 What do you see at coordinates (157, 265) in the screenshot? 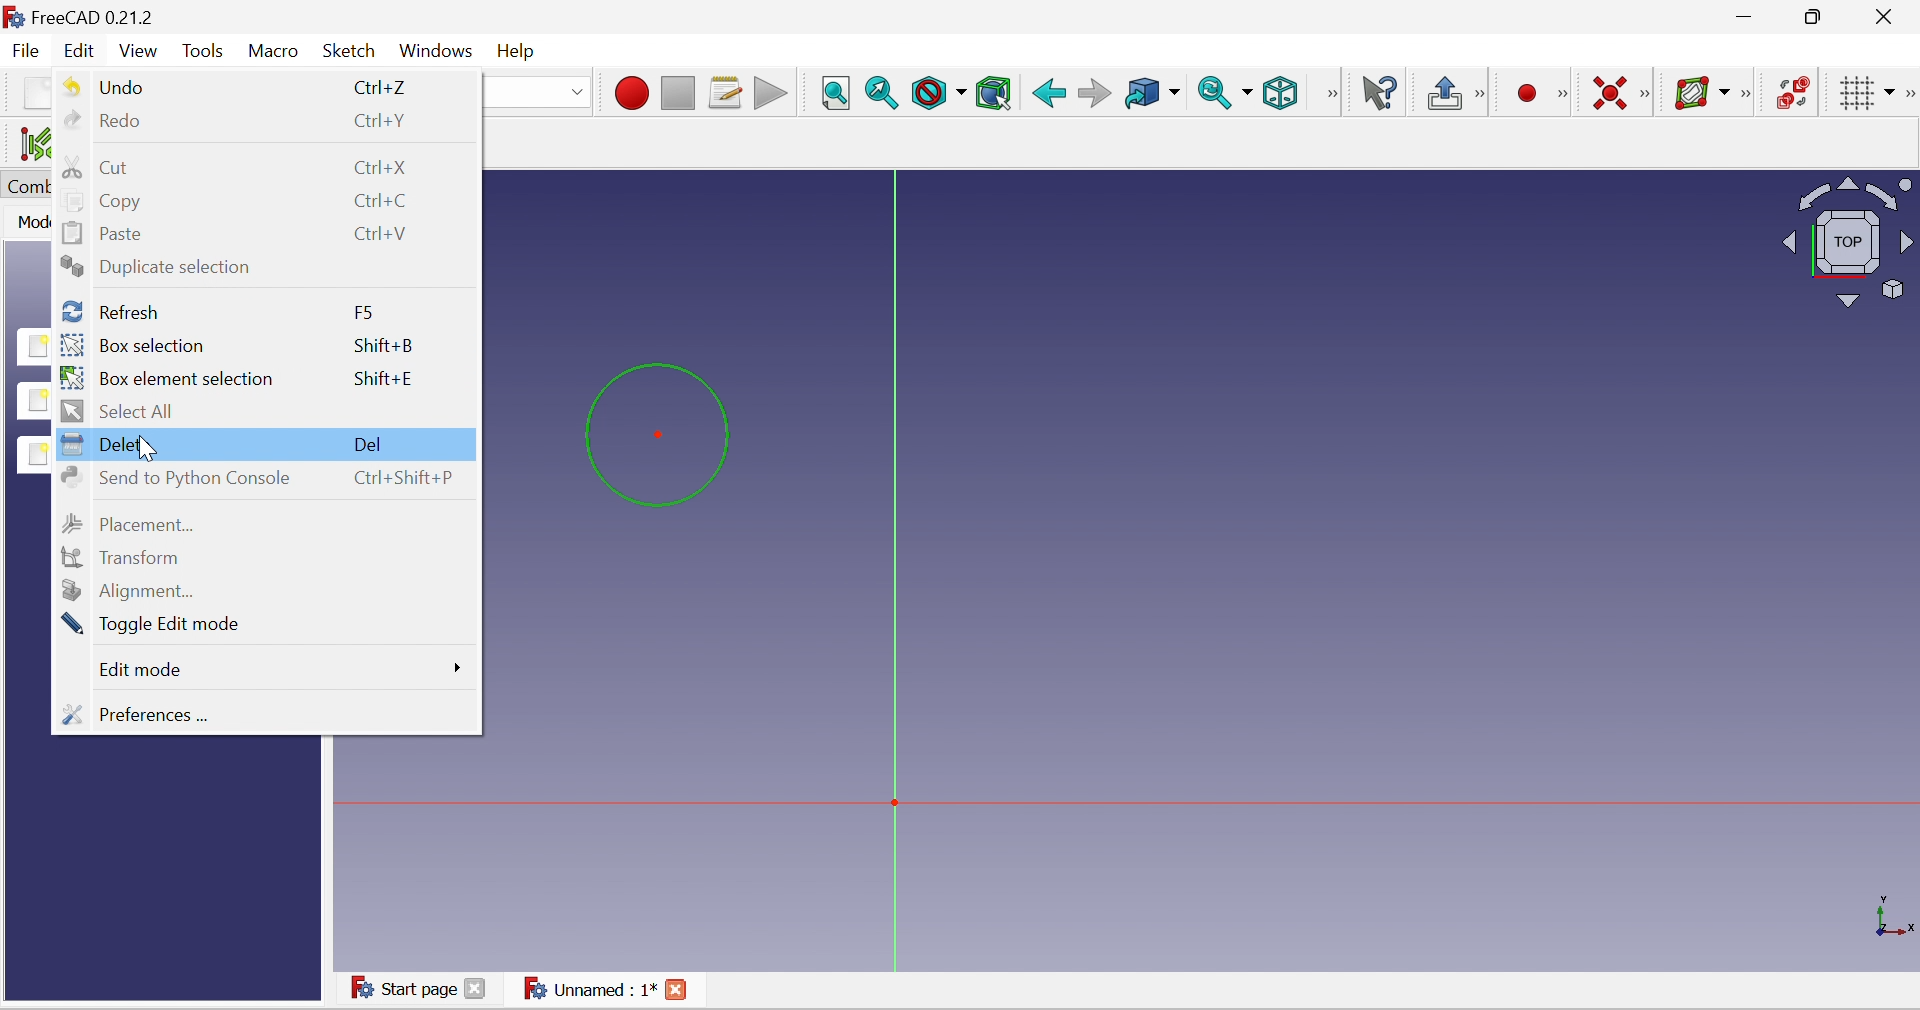
I see `Duplicate selection` at bounding box center [157, 265].